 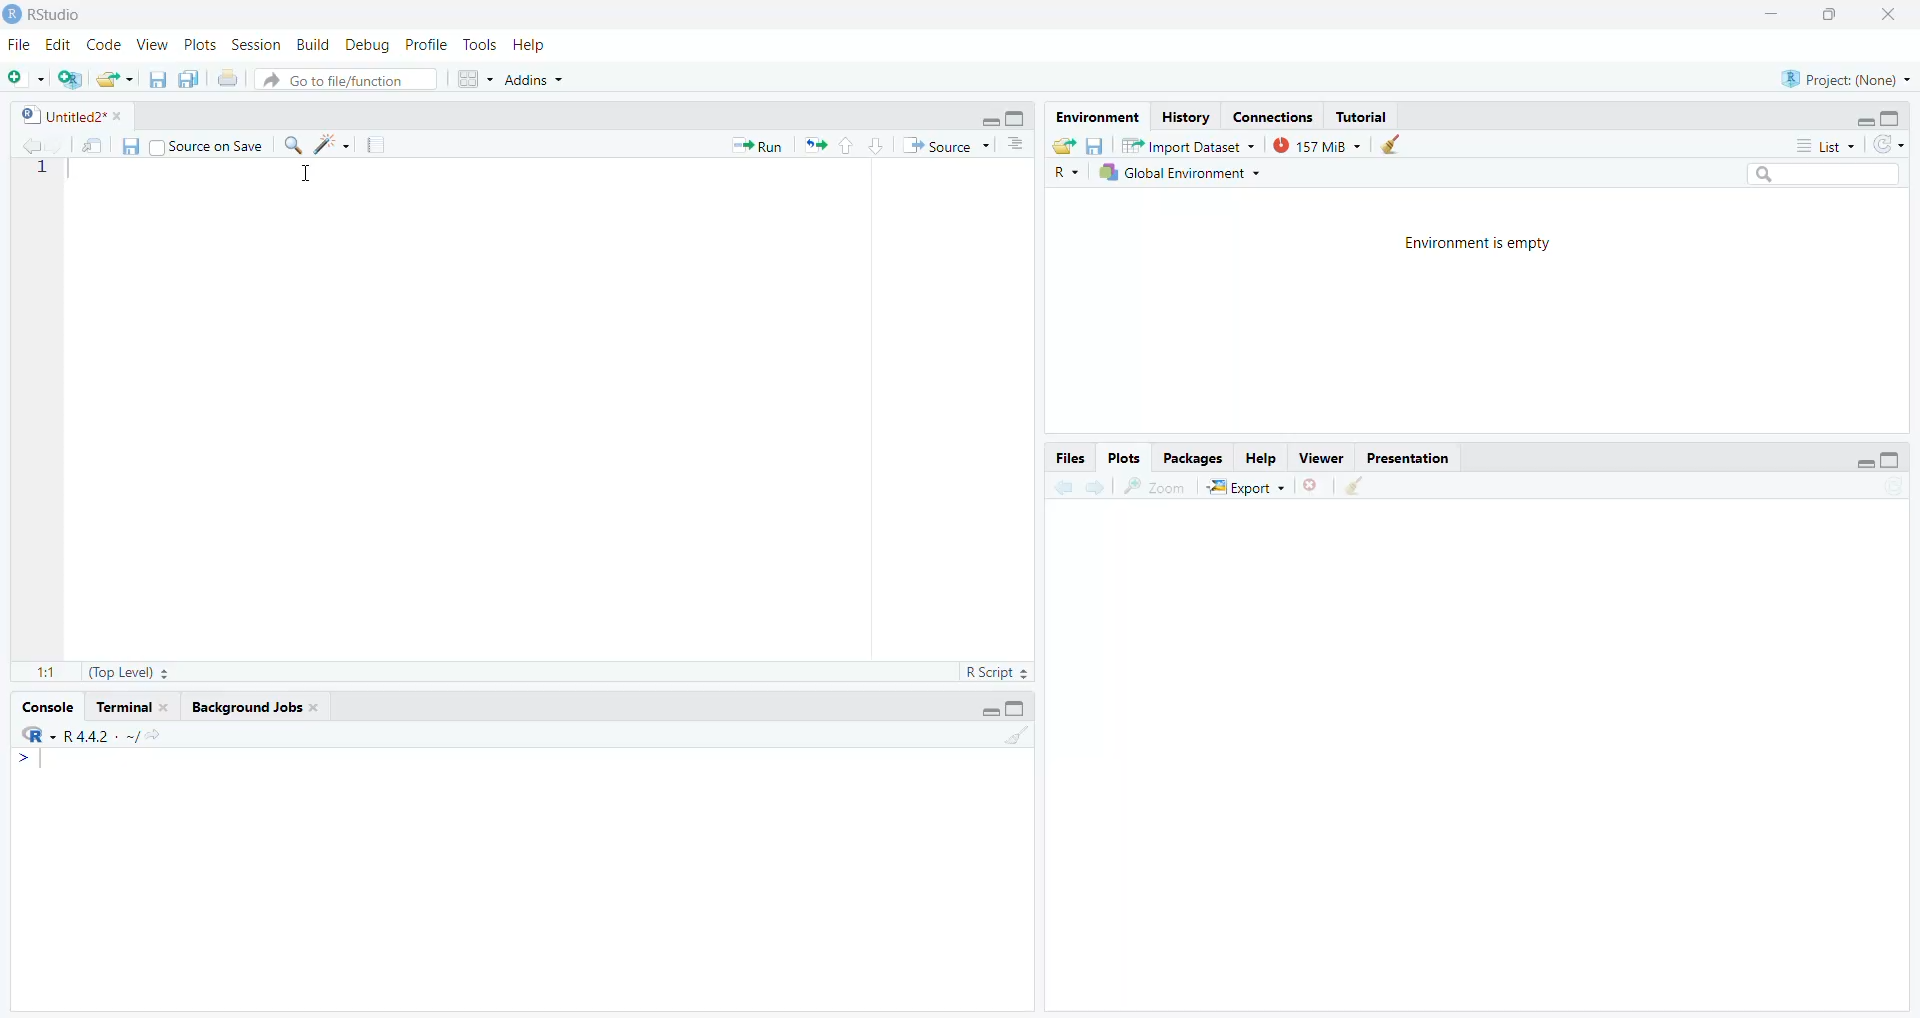 What do you see at coordinates (1015, 705) in the screenshot?
I see `maximize` at bounding box center [1015, 705].